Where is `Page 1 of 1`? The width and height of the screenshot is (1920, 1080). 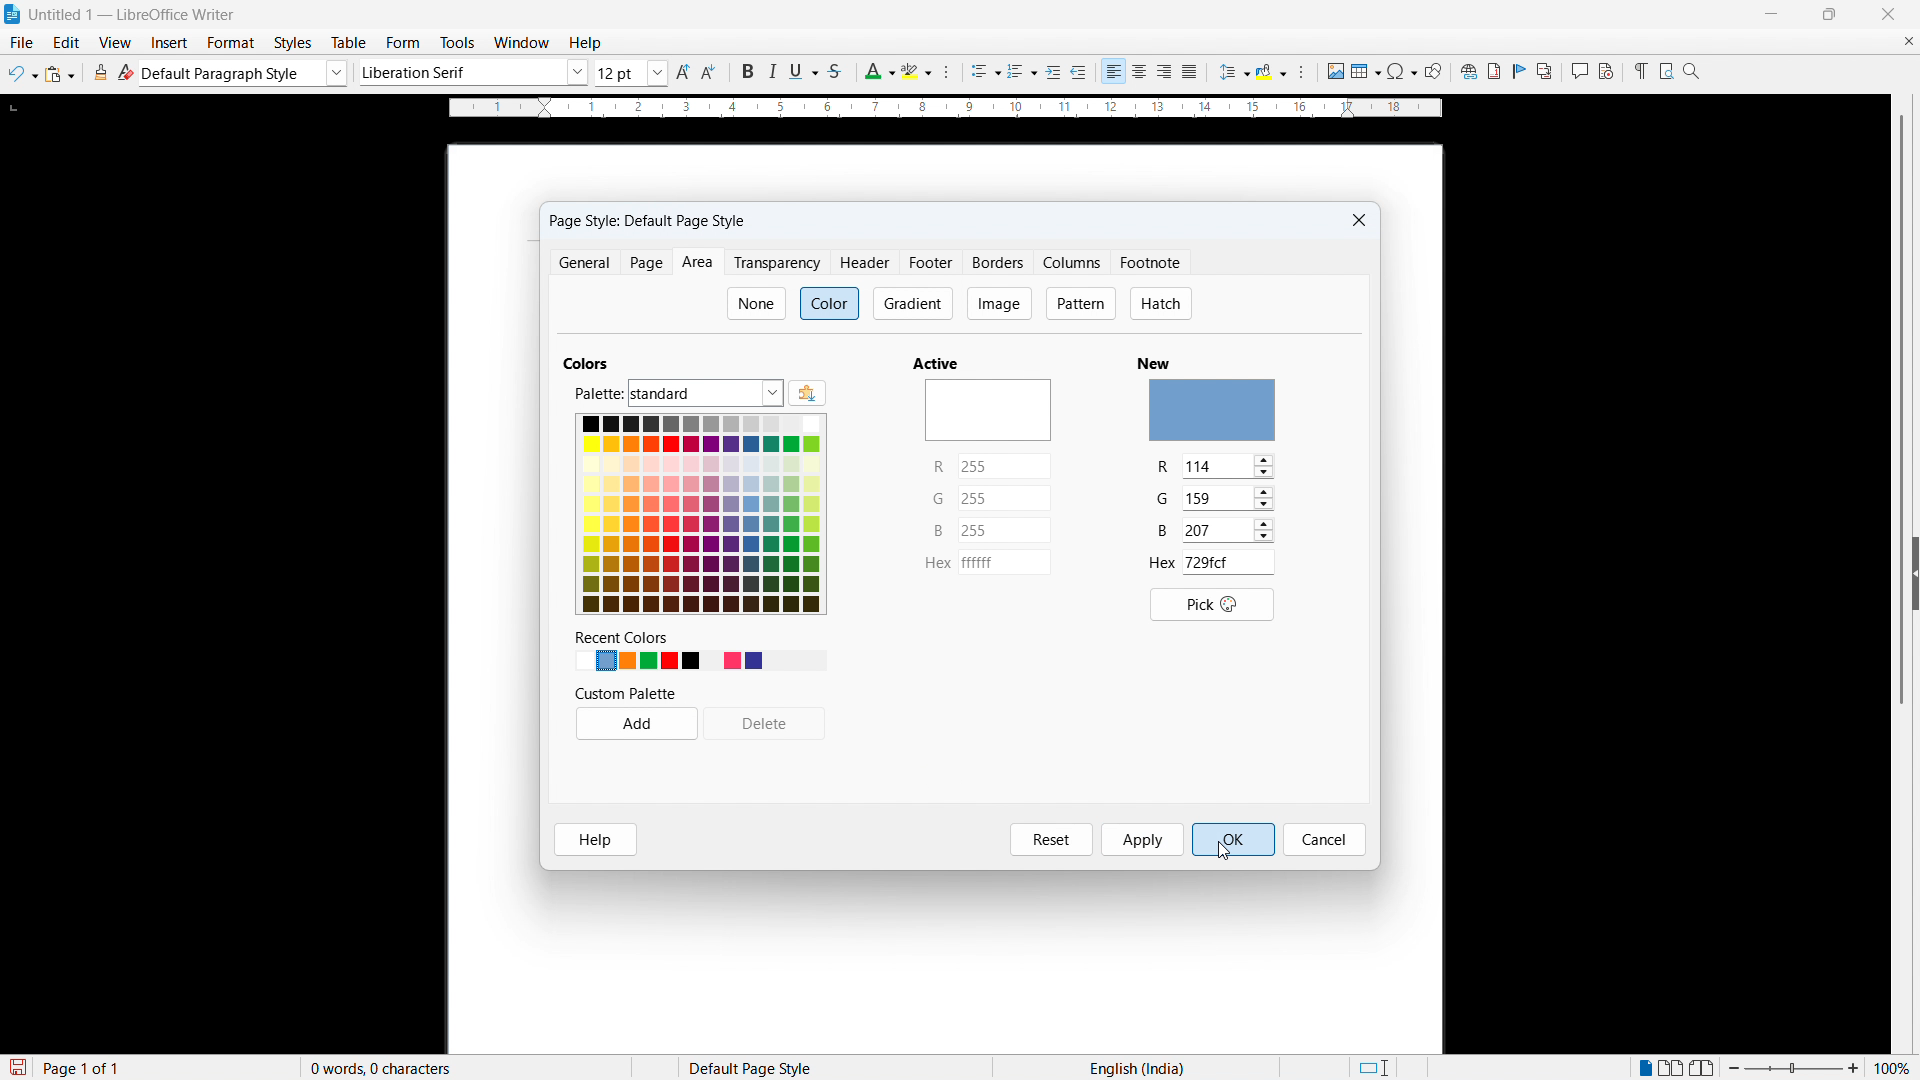 Page 1 of 1 is located at coordinates (83, 1067).